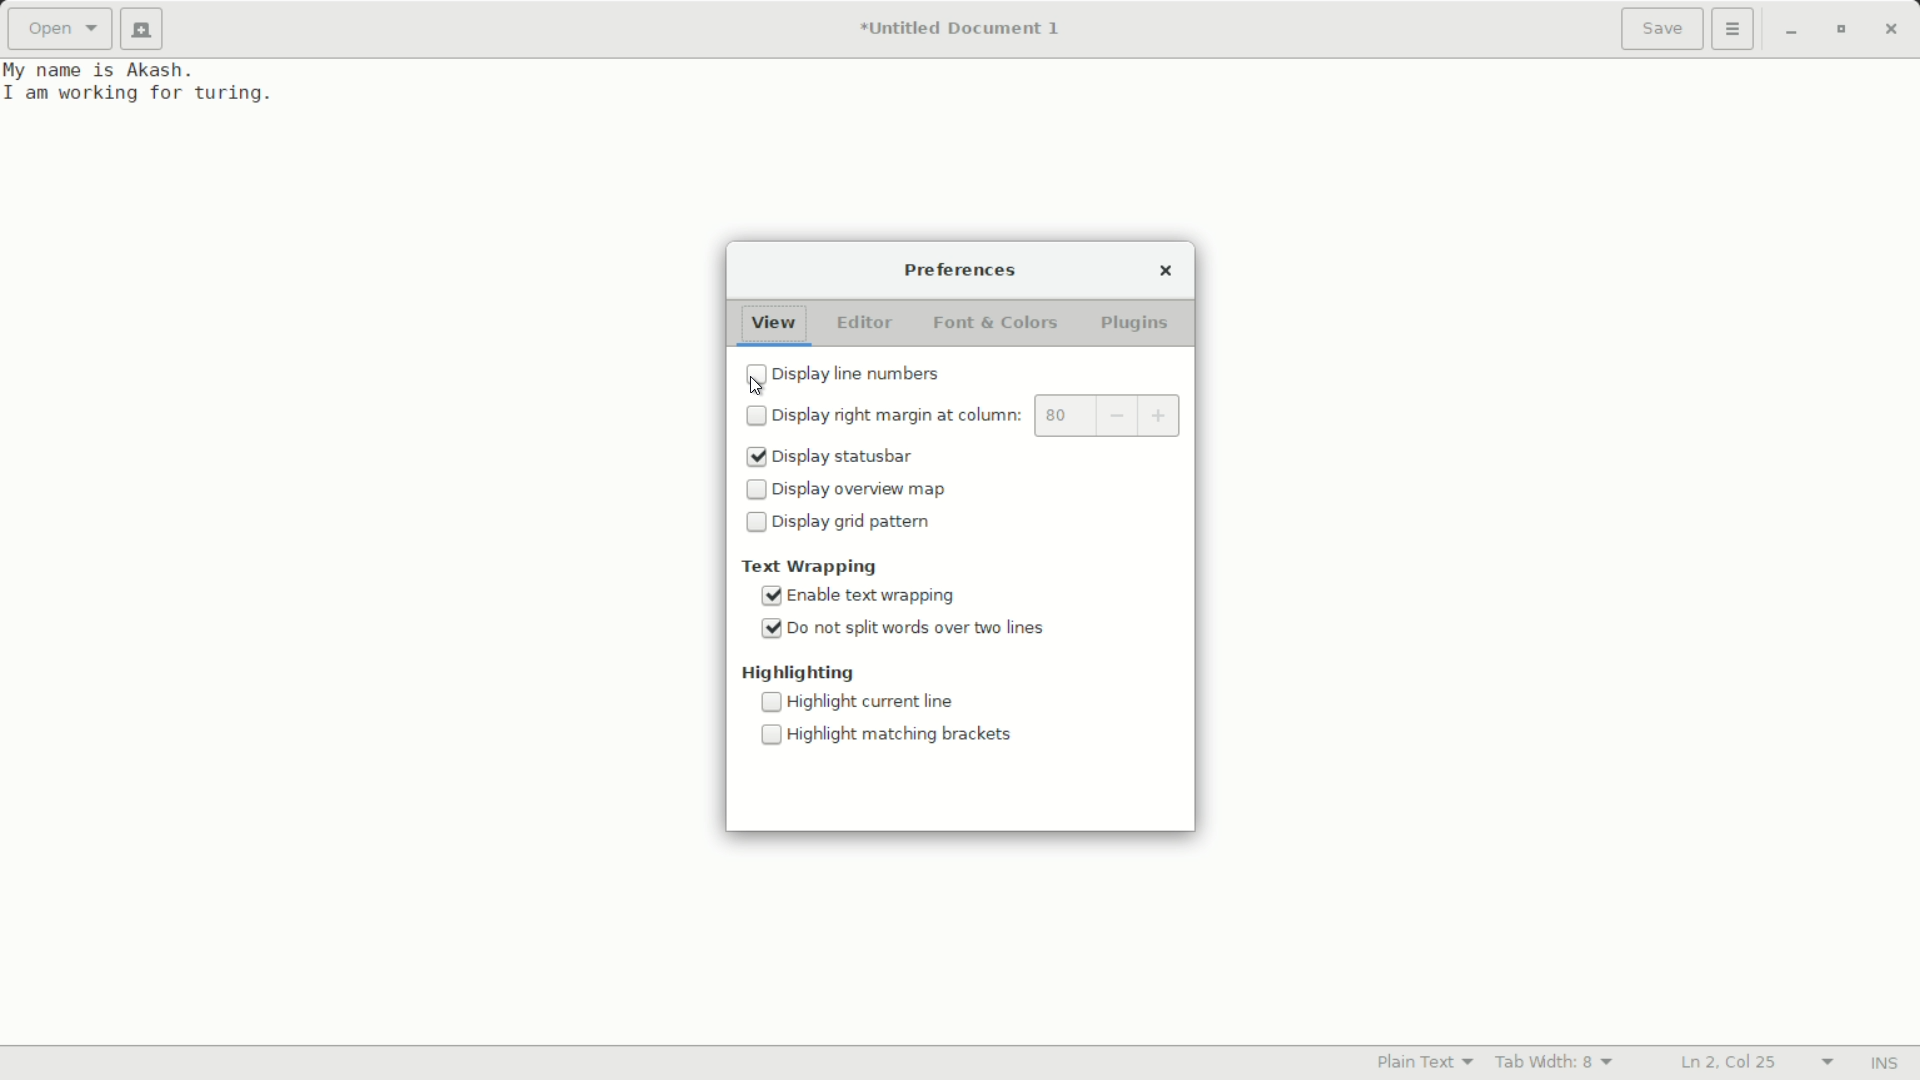 The image size is (1920, 1080). I want to click on display line numbers, so click(859, 376).